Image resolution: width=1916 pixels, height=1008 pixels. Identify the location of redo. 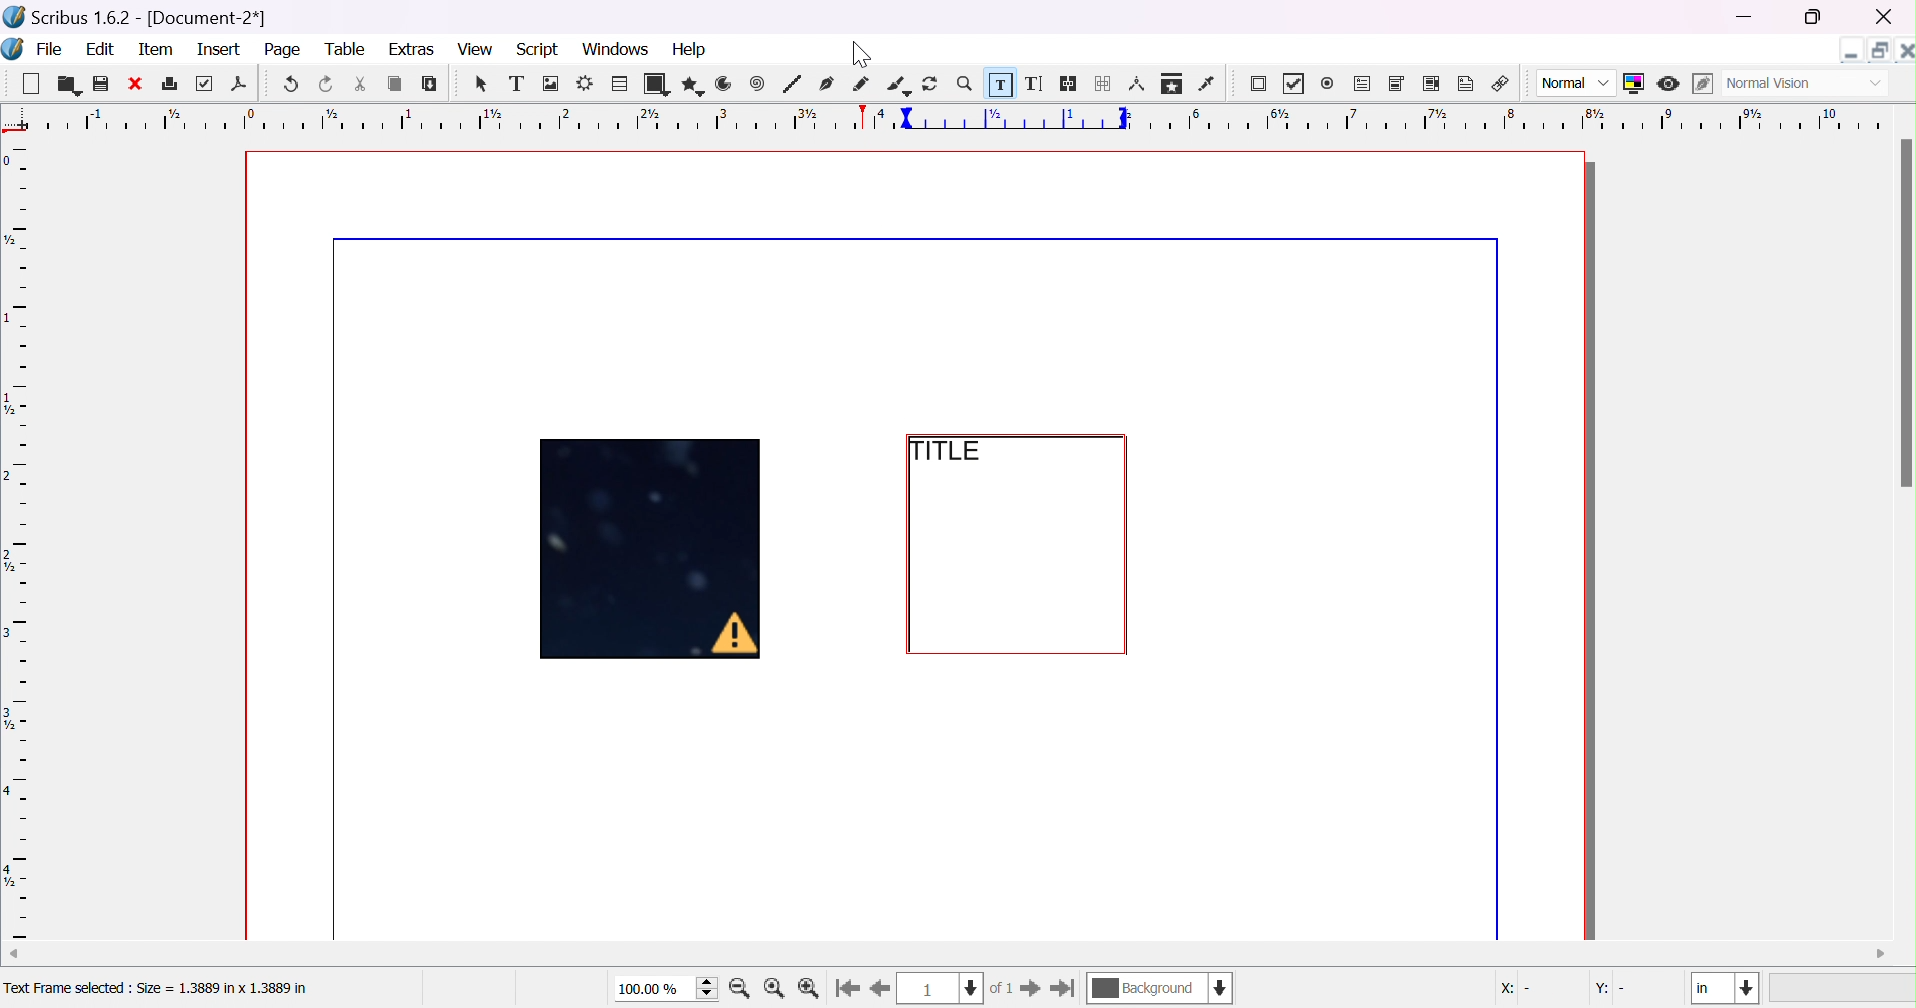
(327, 84).